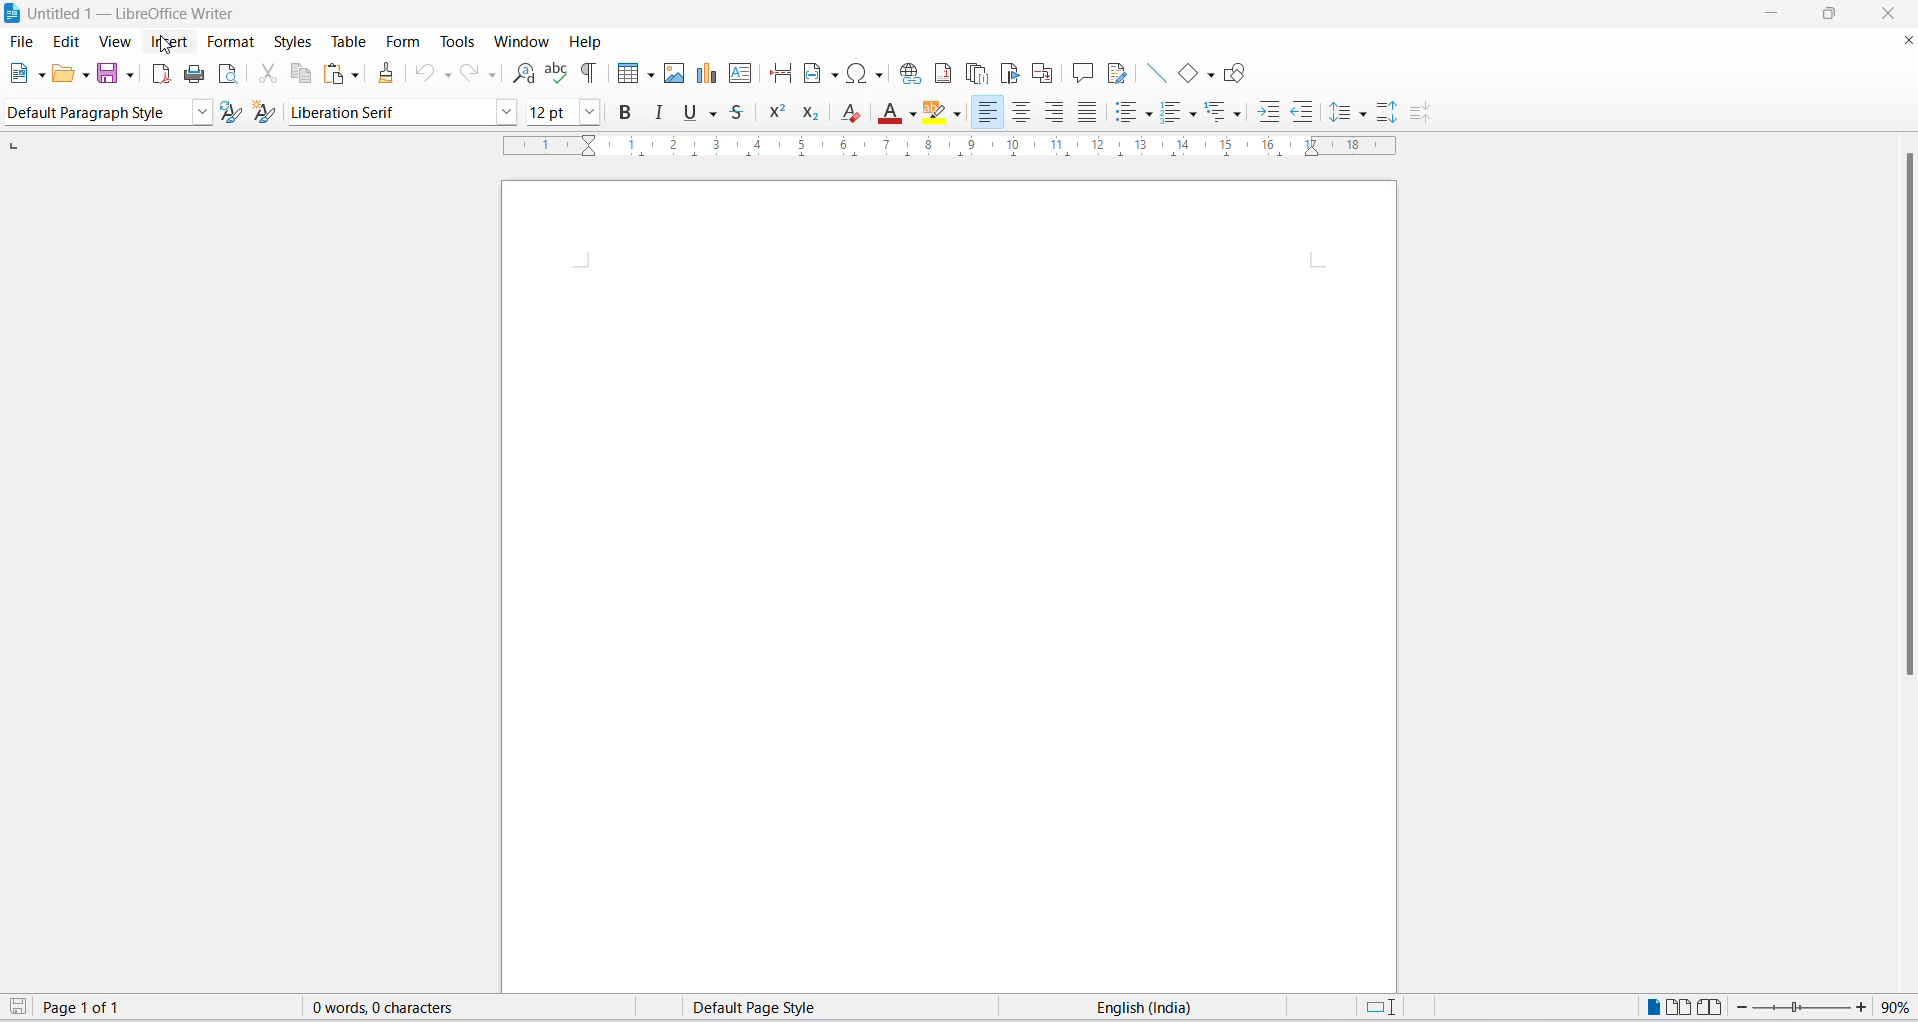  I want to click on show track changes functions, so click(1115, 72).